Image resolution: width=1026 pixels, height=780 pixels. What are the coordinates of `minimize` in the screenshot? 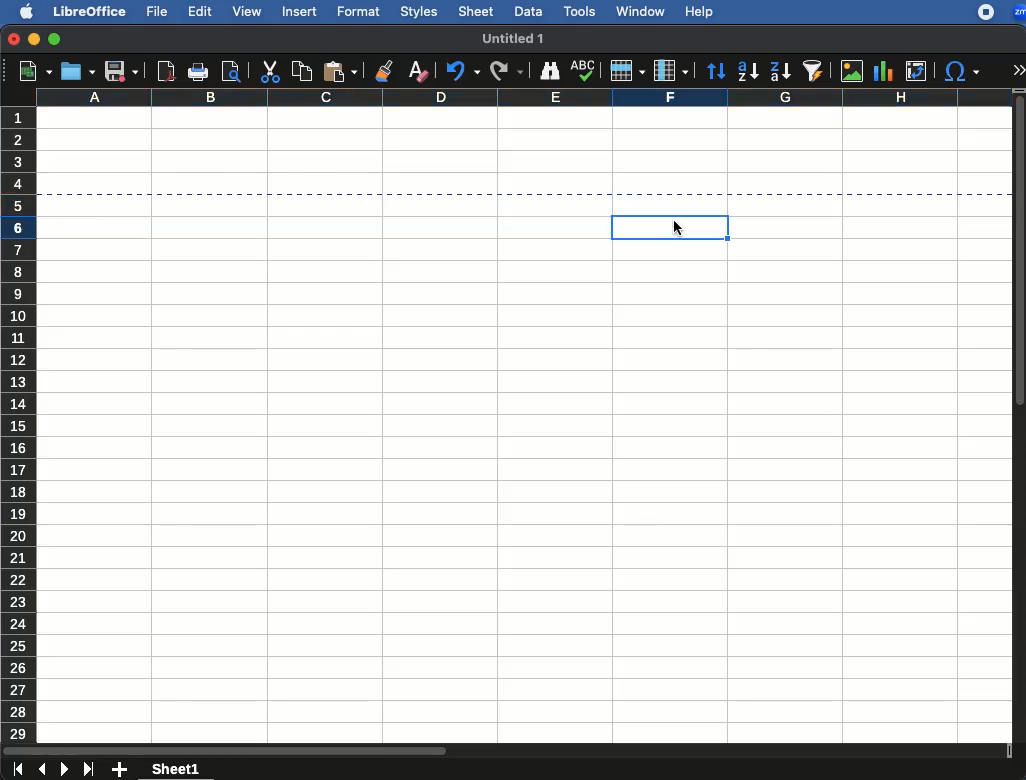 It's located at (33, 39).